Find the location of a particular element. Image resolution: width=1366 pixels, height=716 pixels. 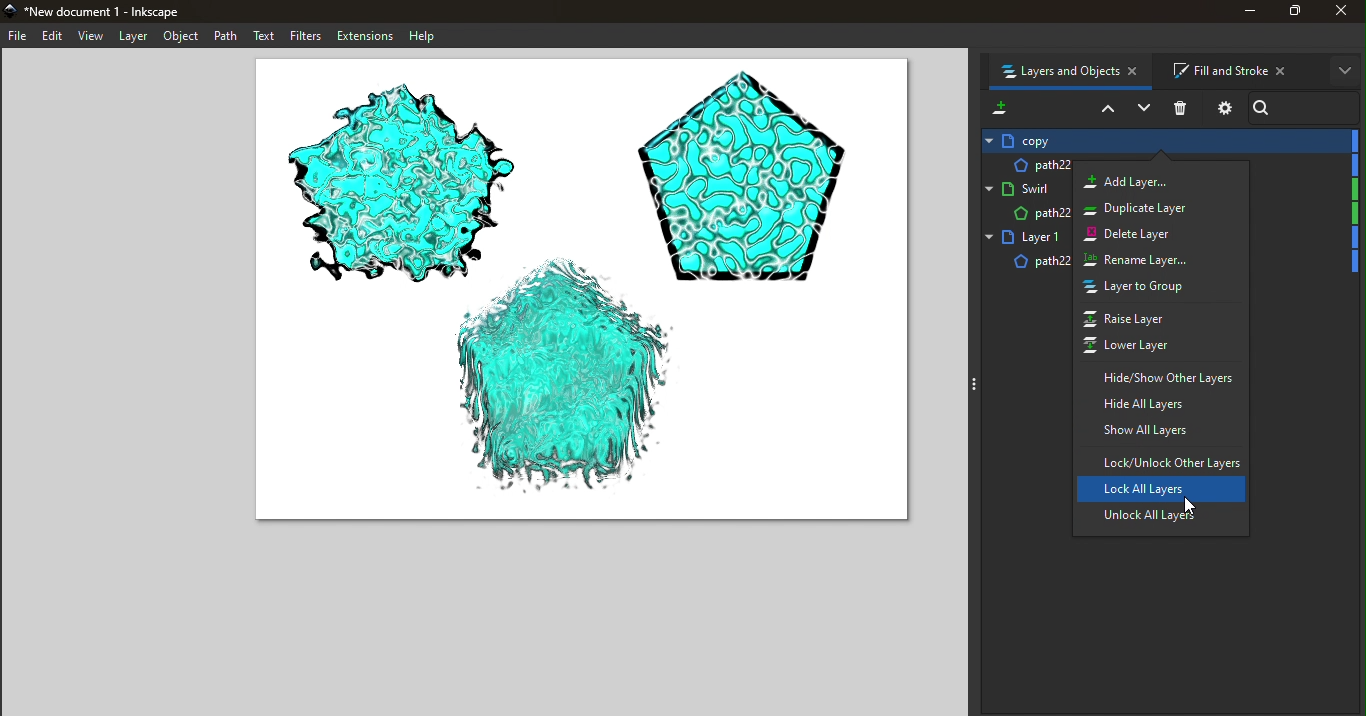

Lock/Unlock other layers is located at coordinates (1160, 461).